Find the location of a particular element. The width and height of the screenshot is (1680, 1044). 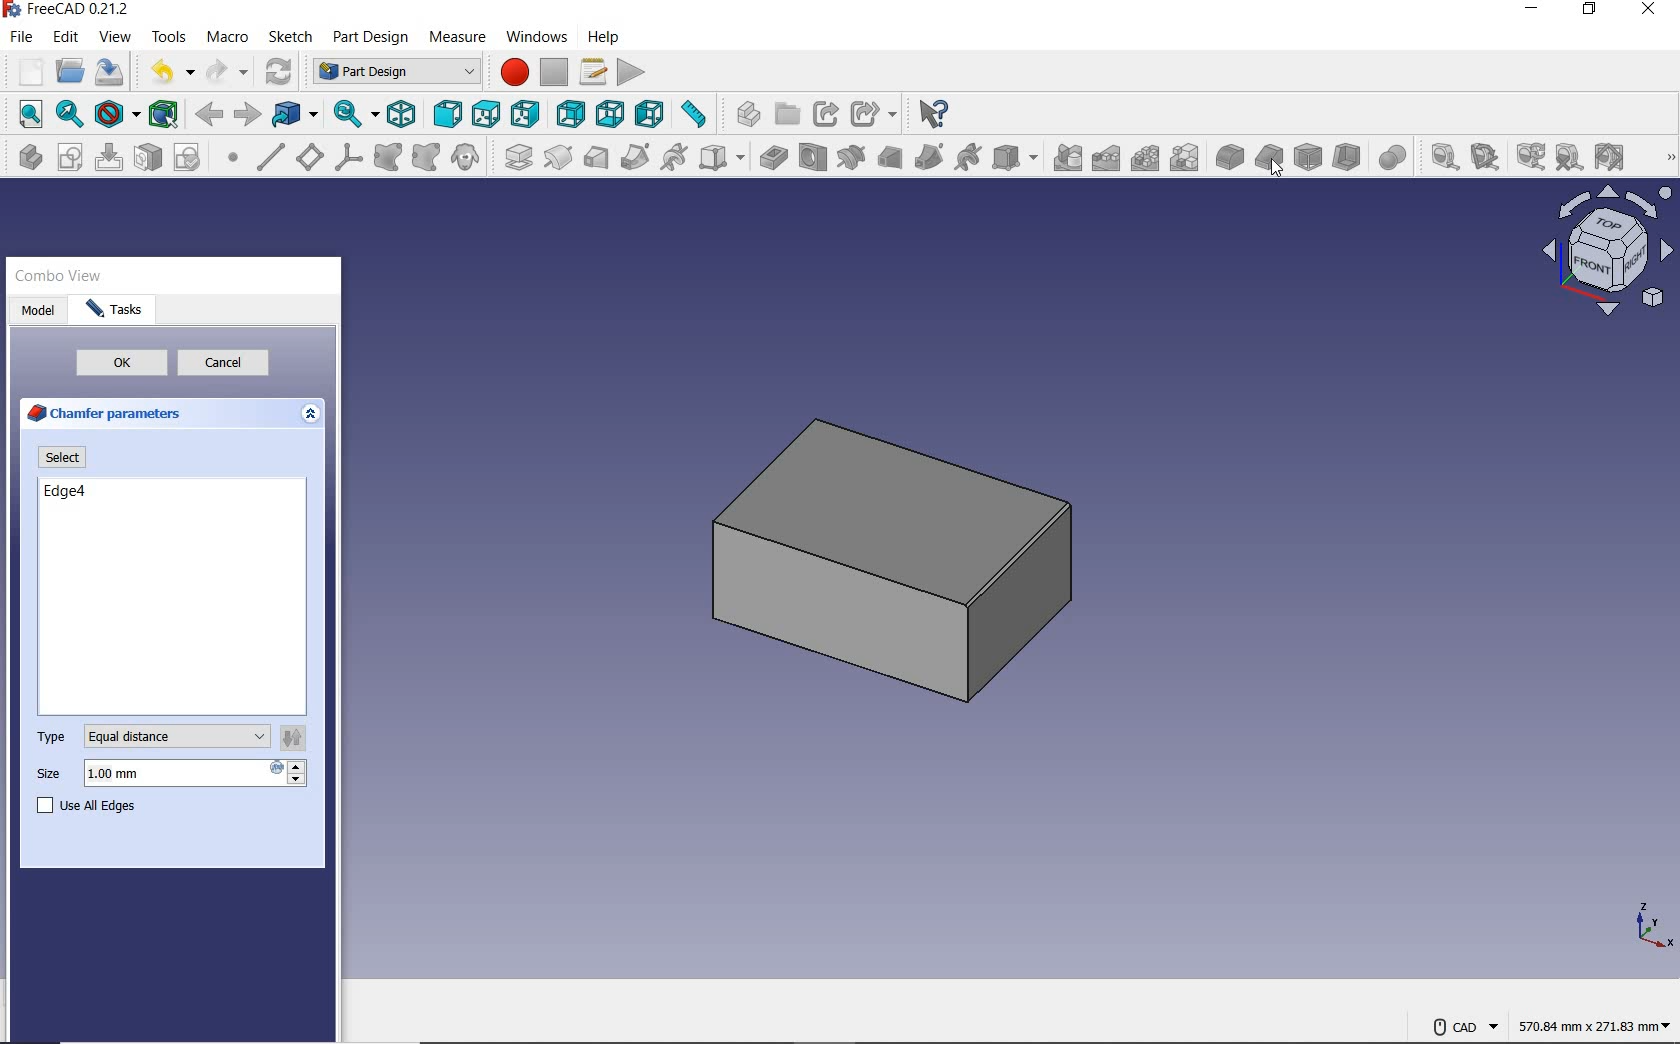

front is located at coordinates (447, 113).